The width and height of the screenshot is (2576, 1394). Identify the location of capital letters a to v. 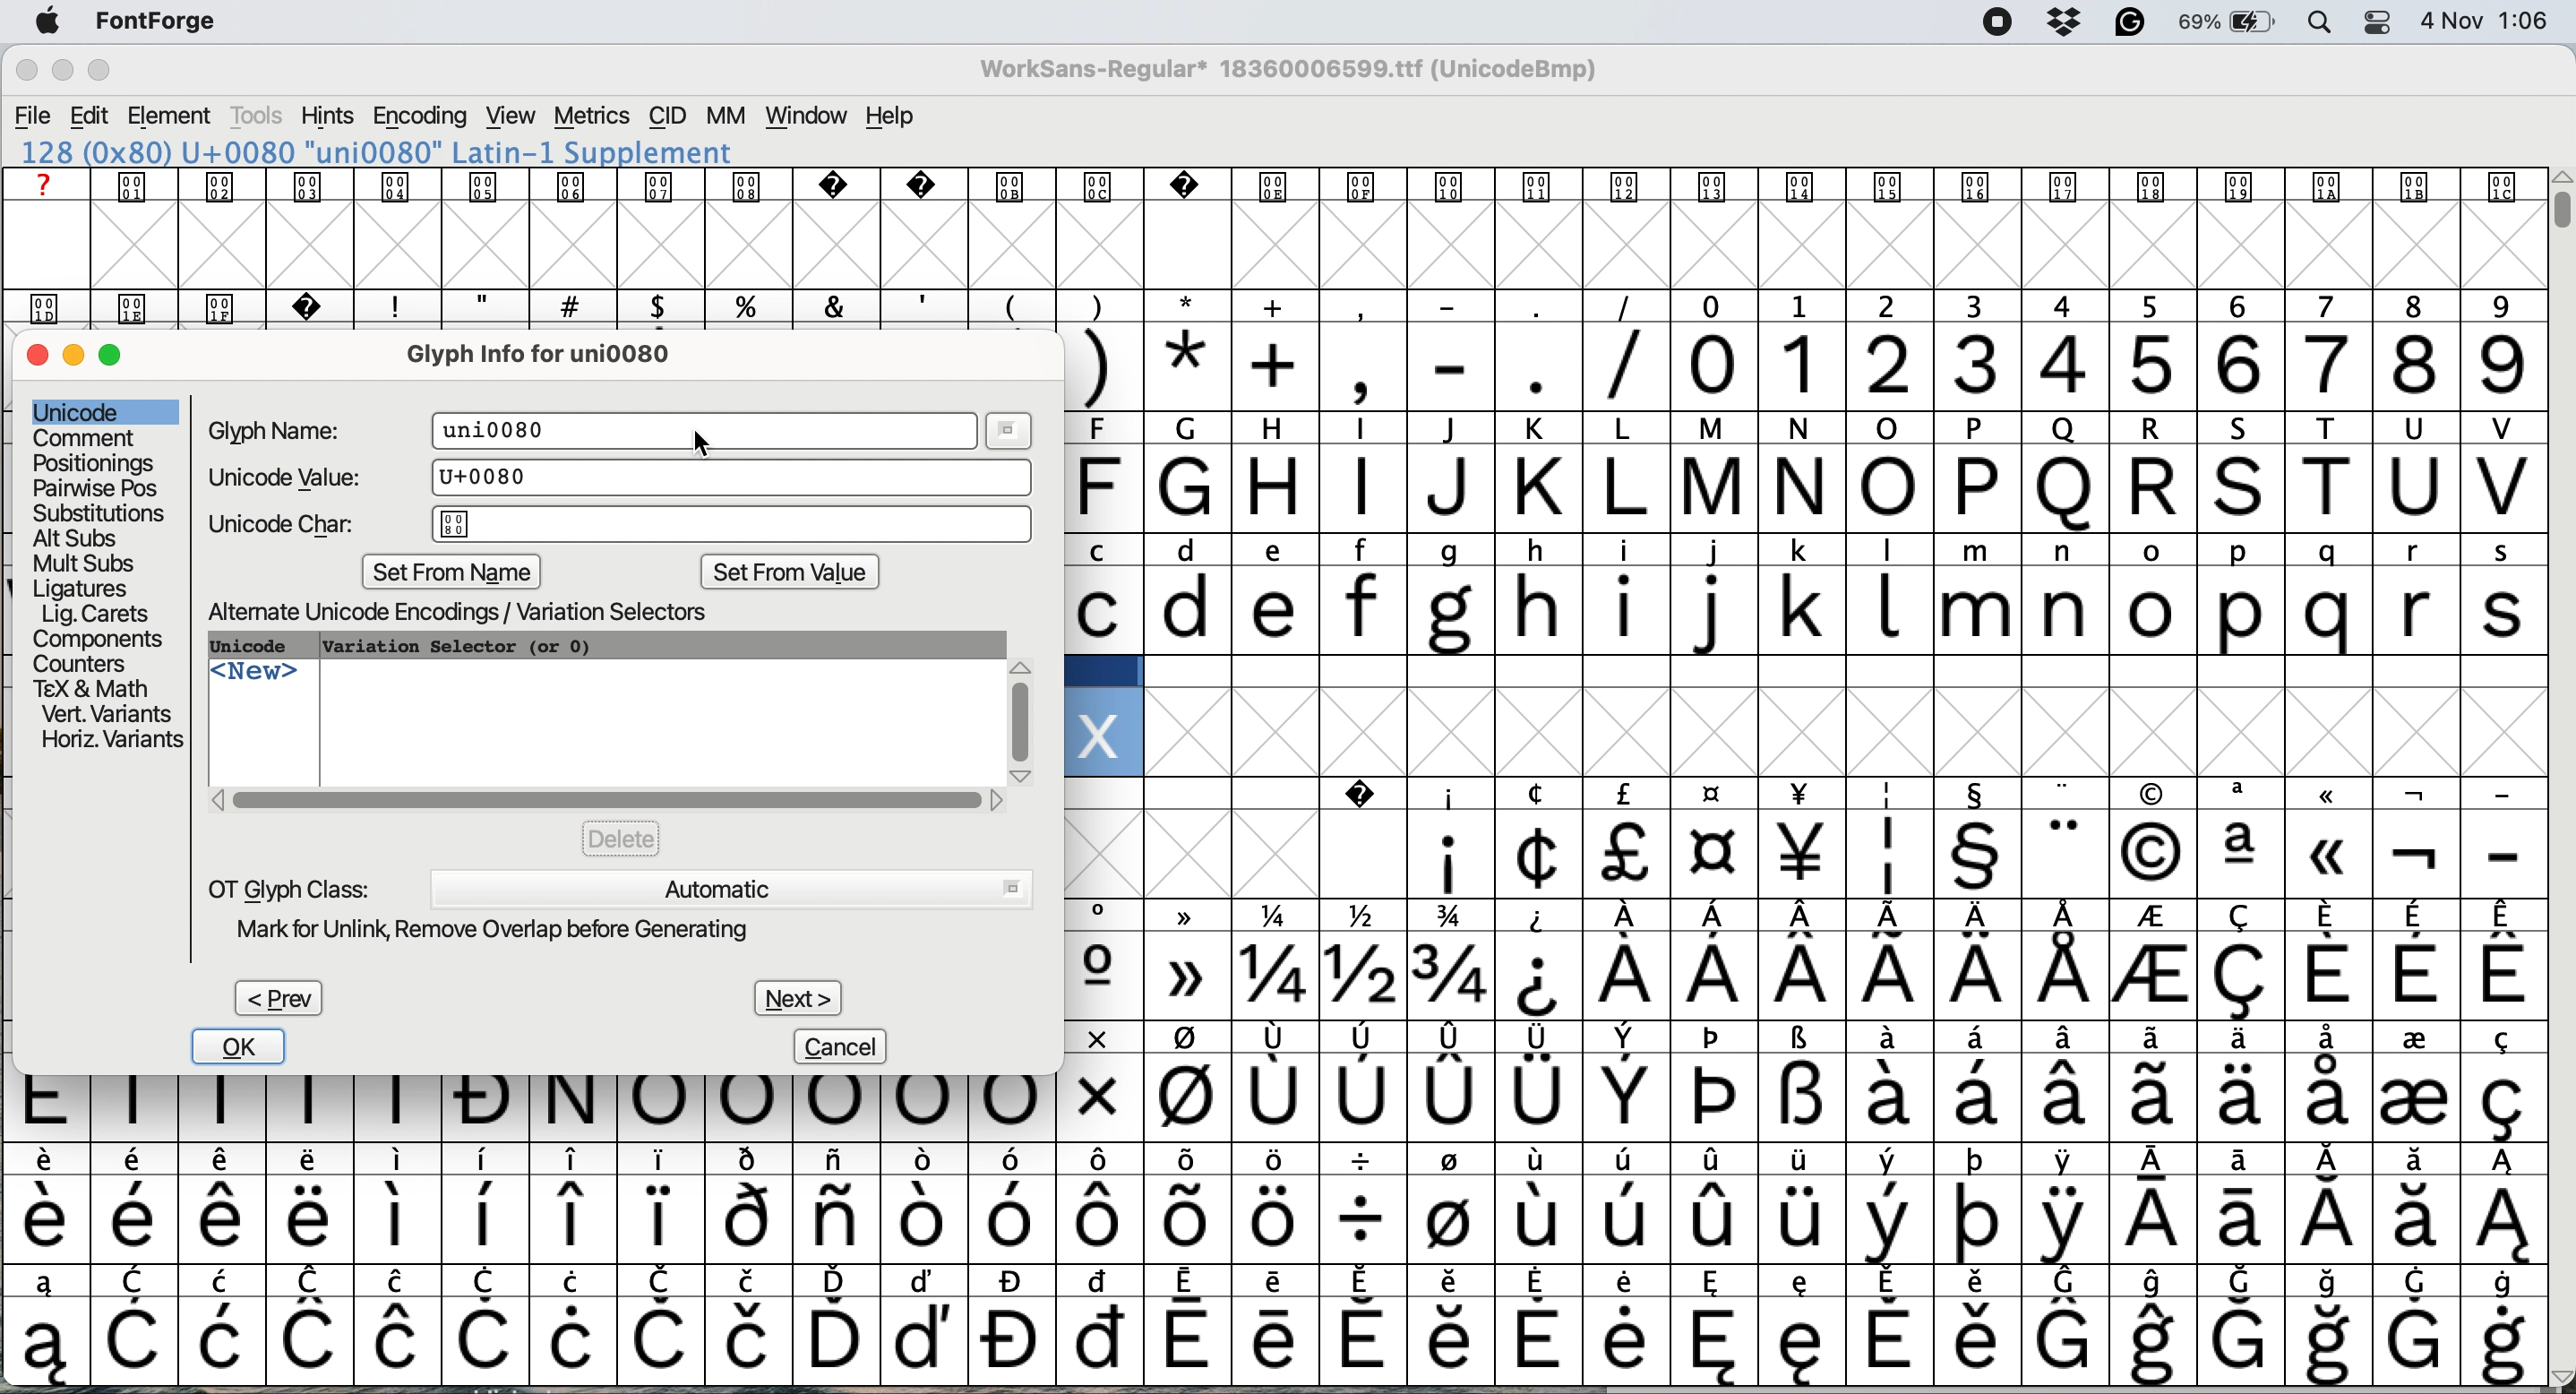
(1787, 494).